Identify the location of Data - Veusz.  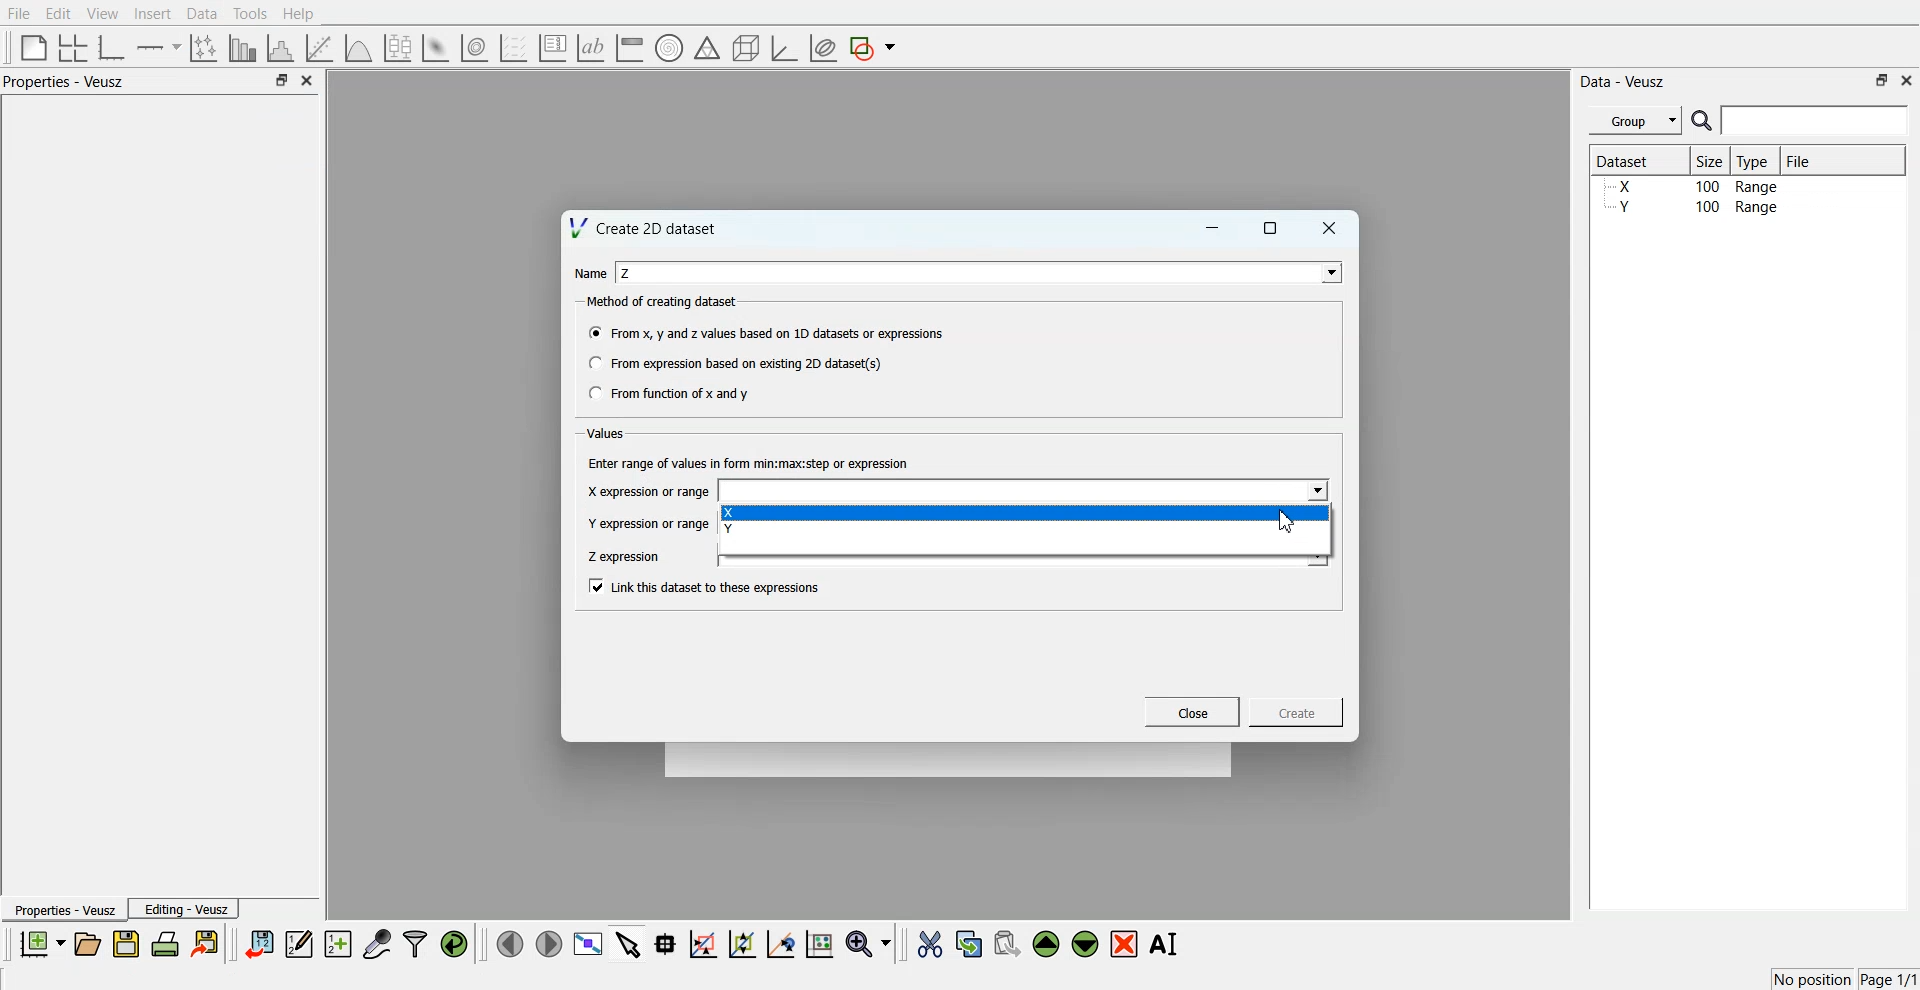
(1622, 82).